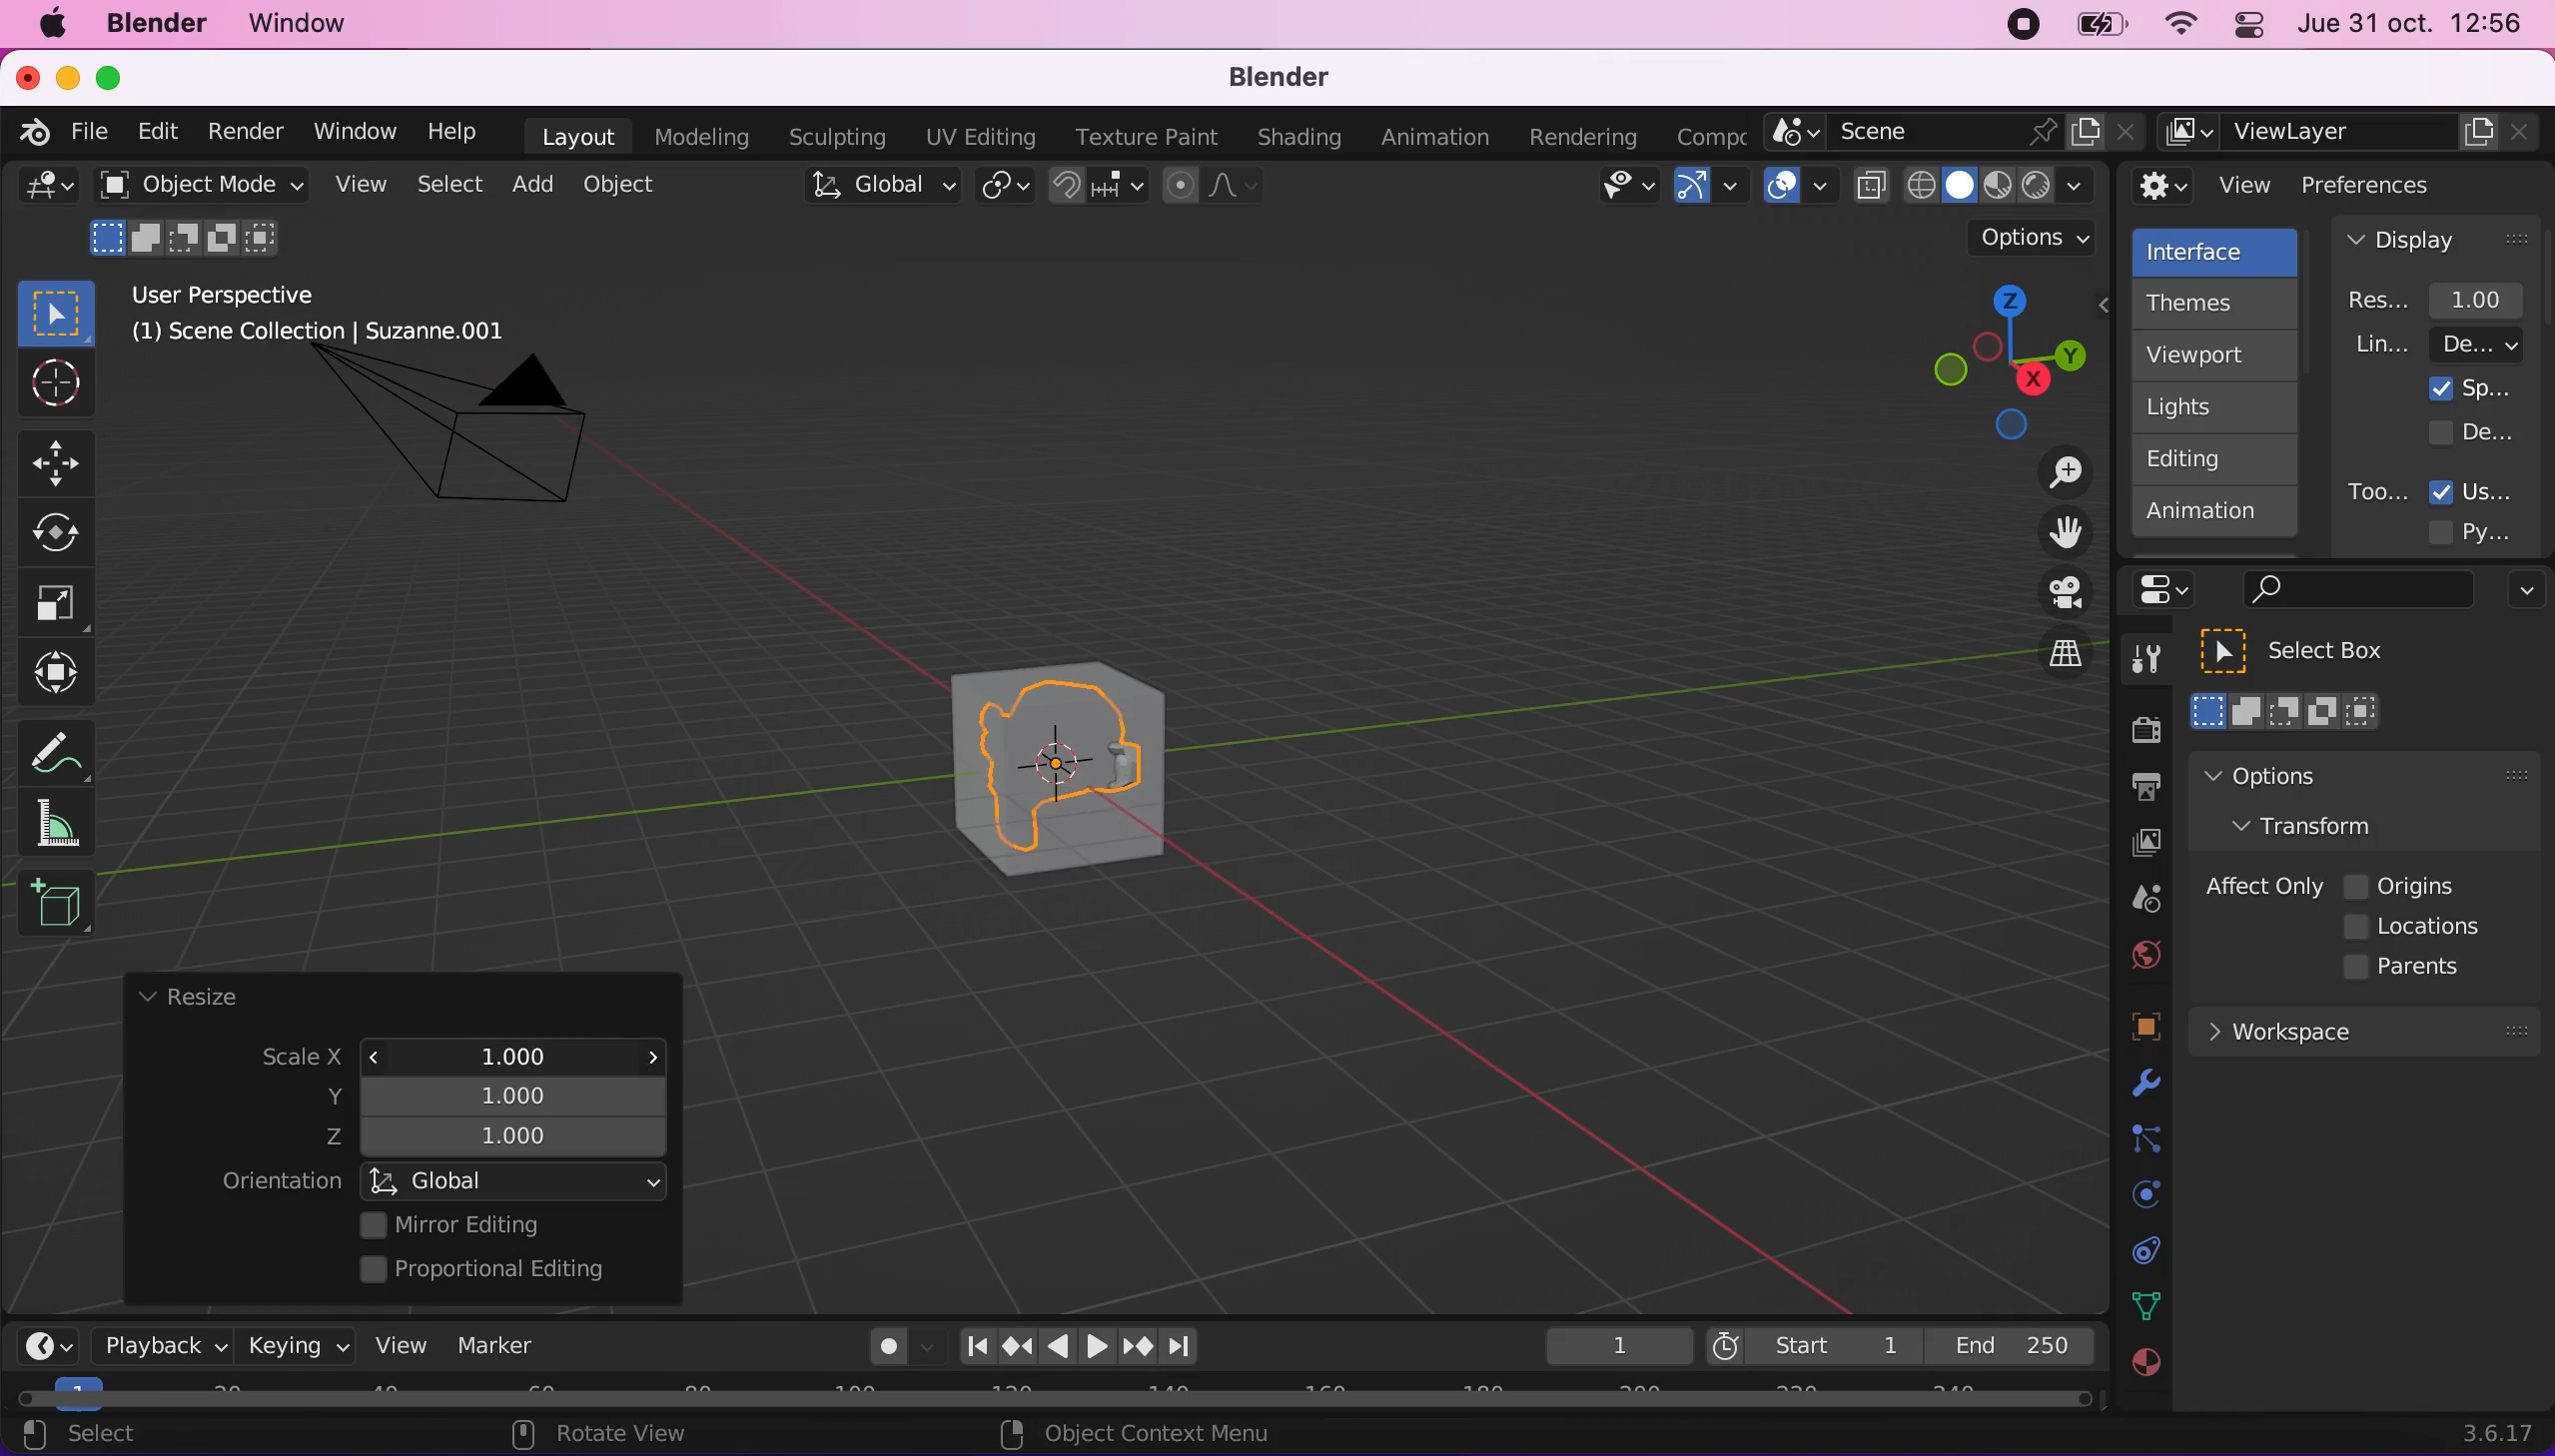 This screenshot has width=2555, height=1456. Describe the element at coordinates (1811, 1345) in the screenshot. I see `start 1` at that location.